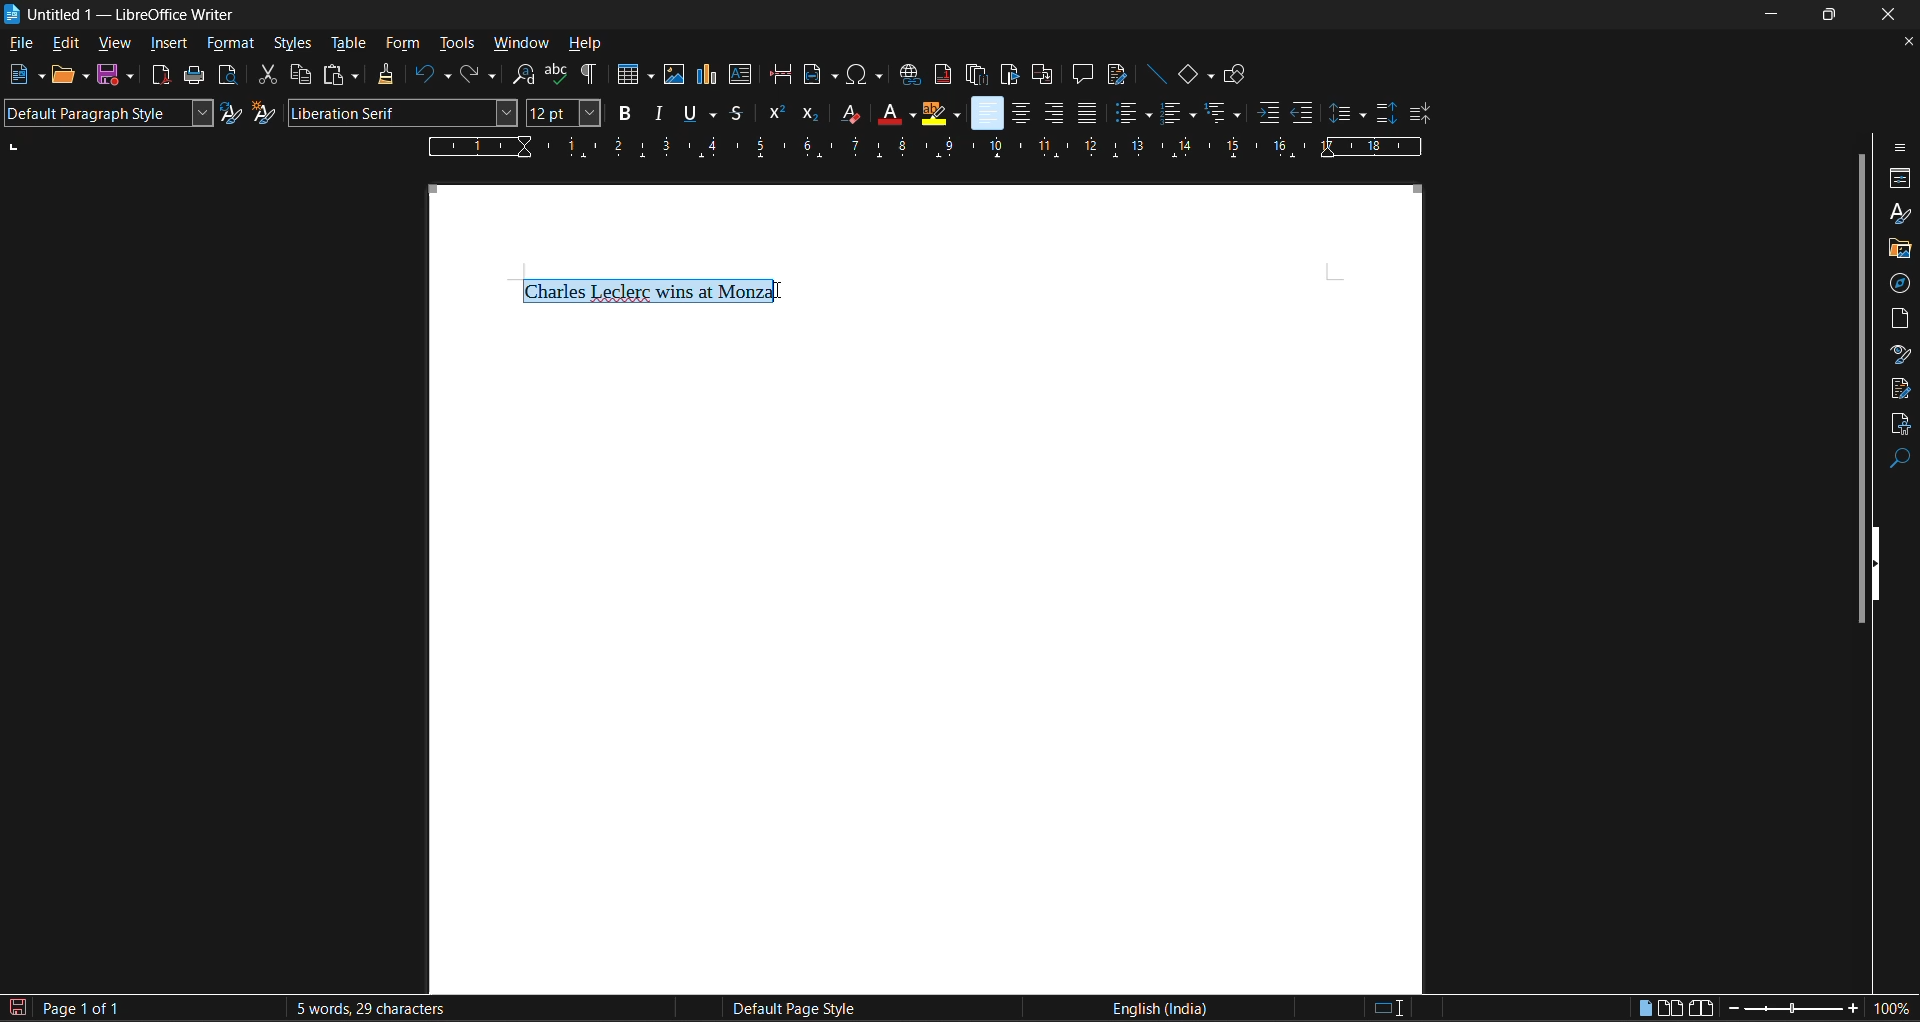  I want to click on redo, so click(476, 75).